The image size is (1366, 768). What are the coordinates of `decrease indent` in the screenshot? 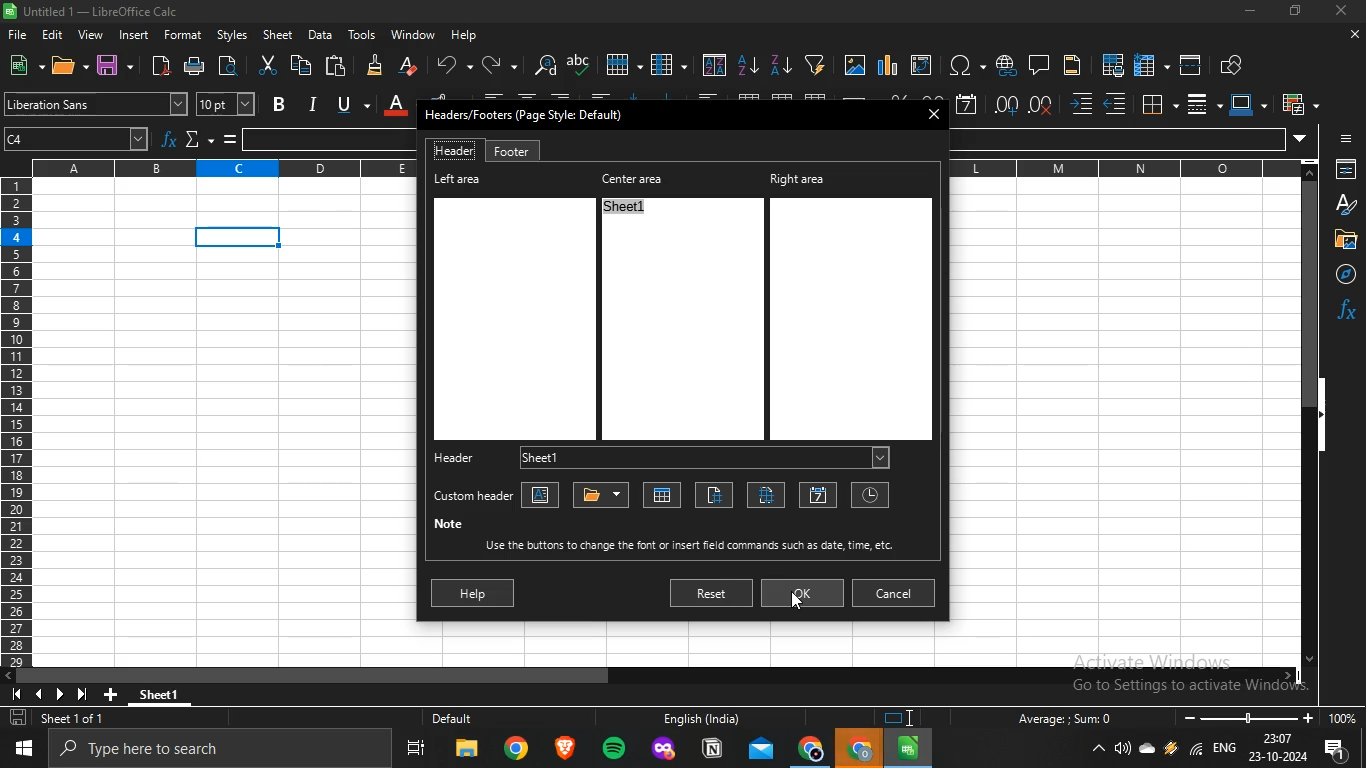 It's located at (1115, 104).